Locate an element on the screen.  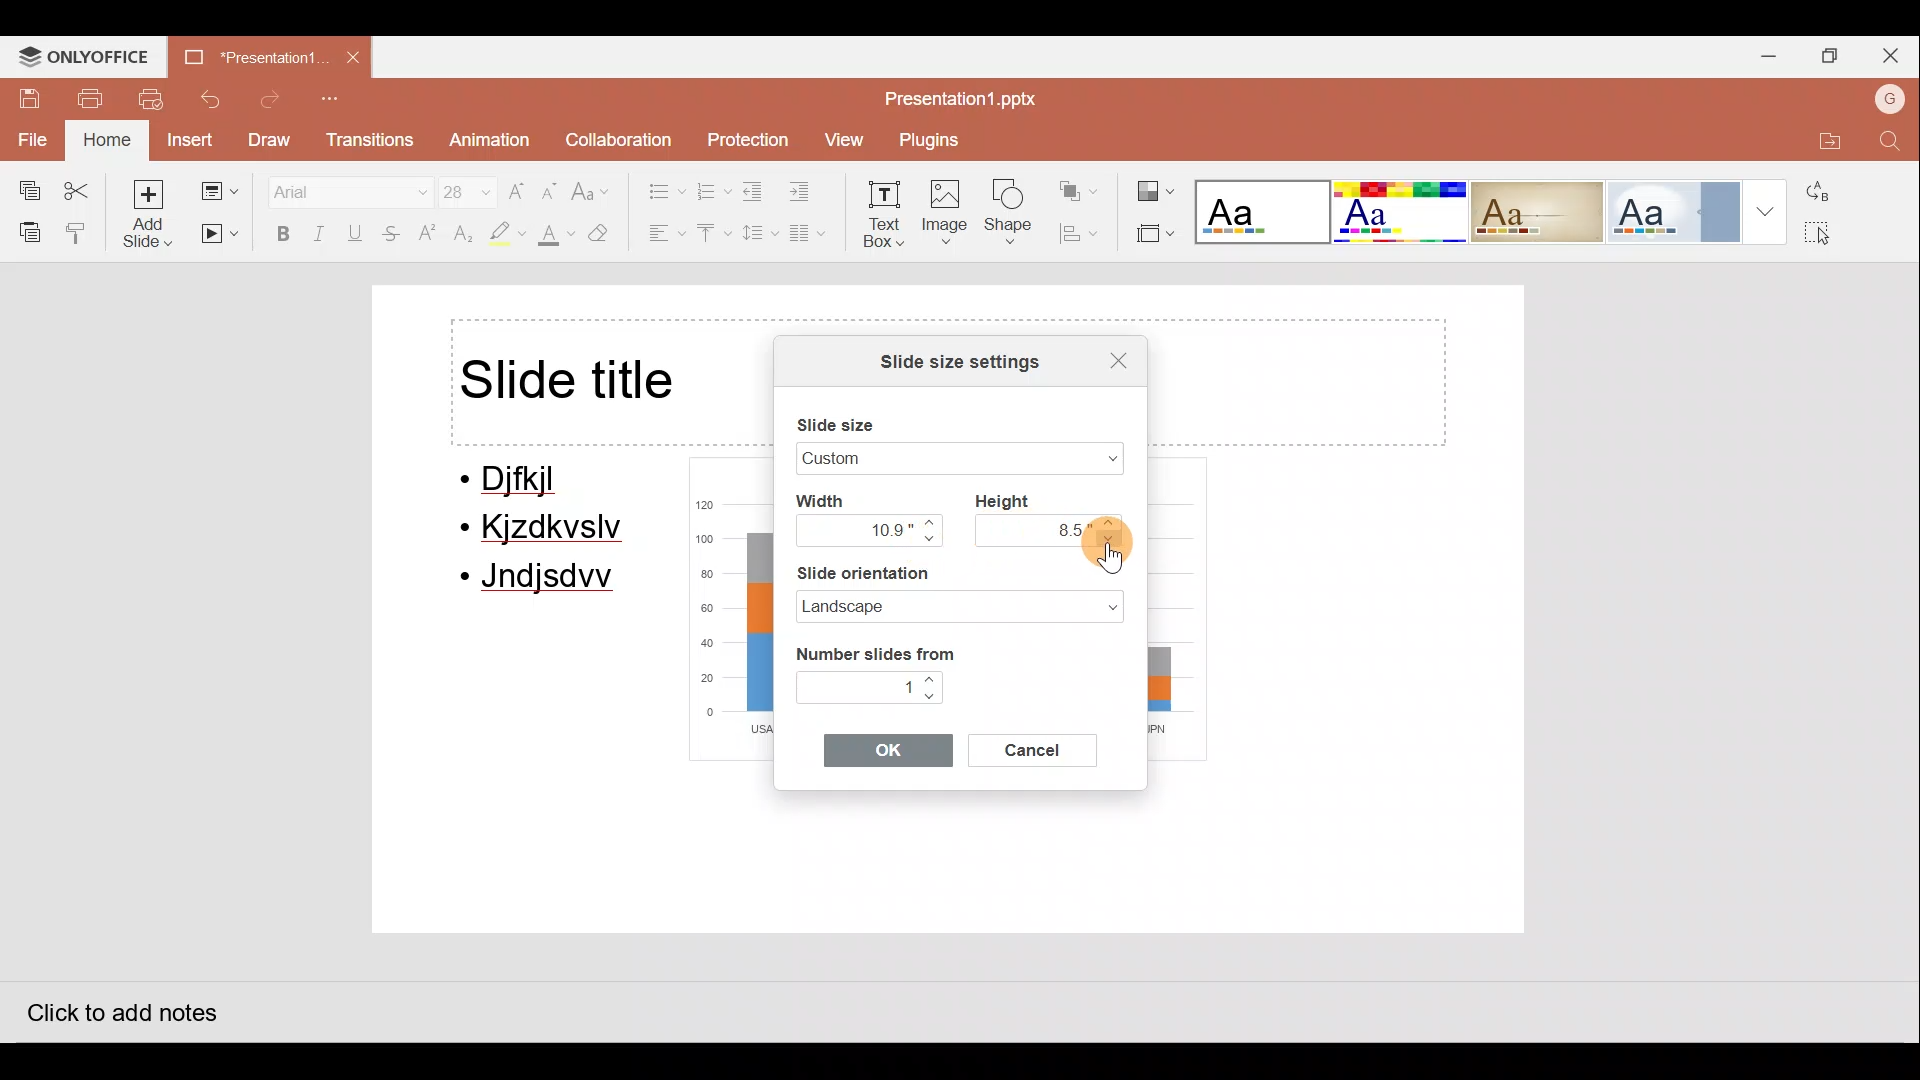
Presentation1.pptx is located at coordinates (956, 100).